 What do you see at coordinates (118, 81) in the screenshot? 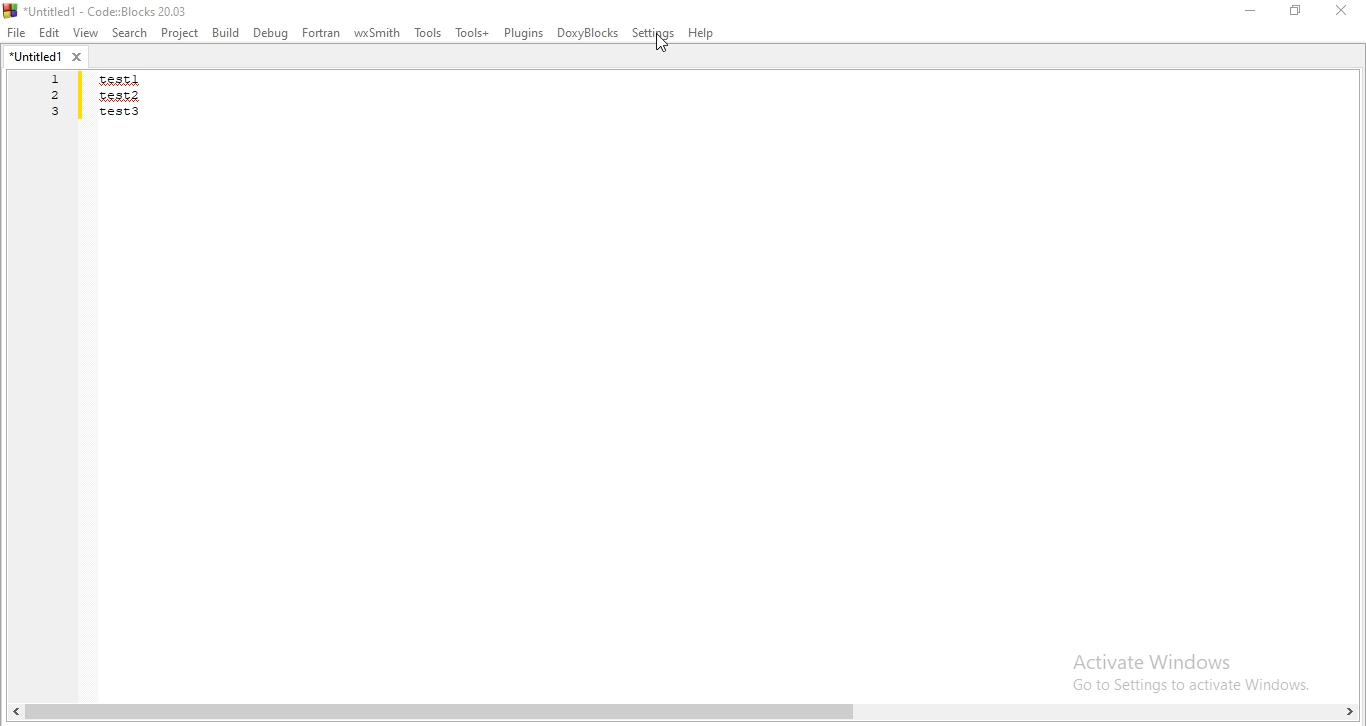
I see `test 1` at bounding box center [118, 81].